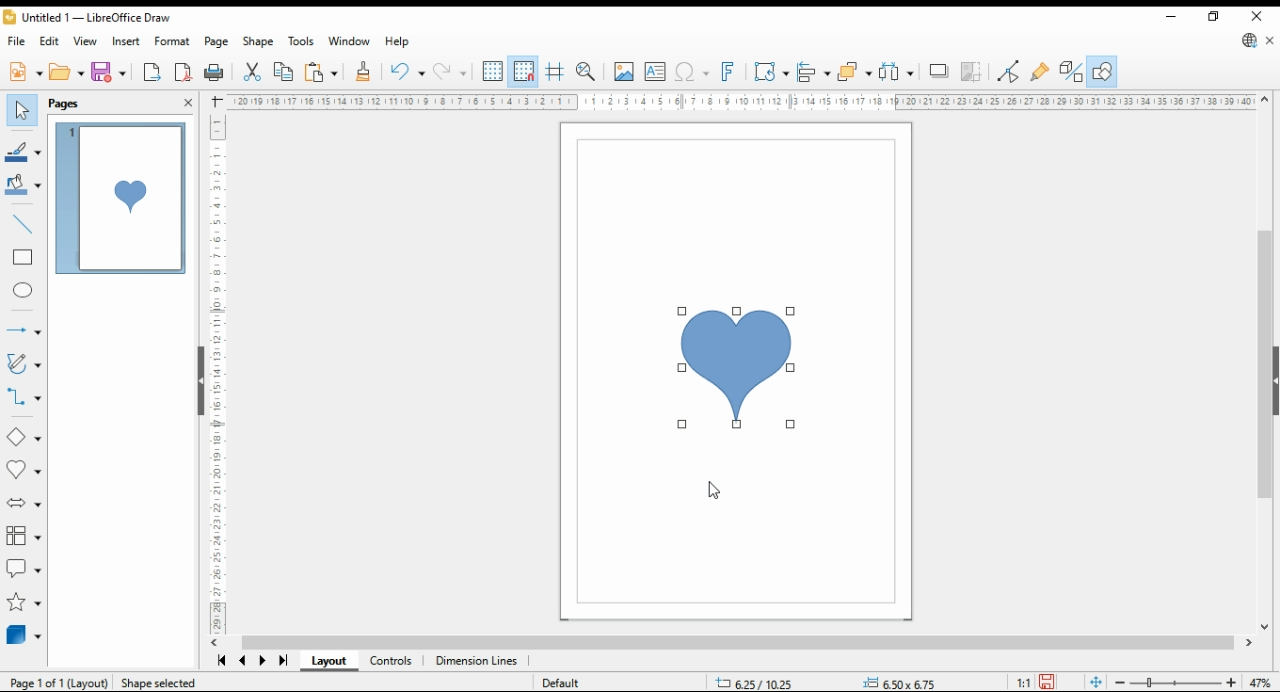 Image resolution: width=1280 pixels, height=692 pixels. Describe the element at coordinates (1032, 677) in the screenshot. I see `save 1"1` at that location.